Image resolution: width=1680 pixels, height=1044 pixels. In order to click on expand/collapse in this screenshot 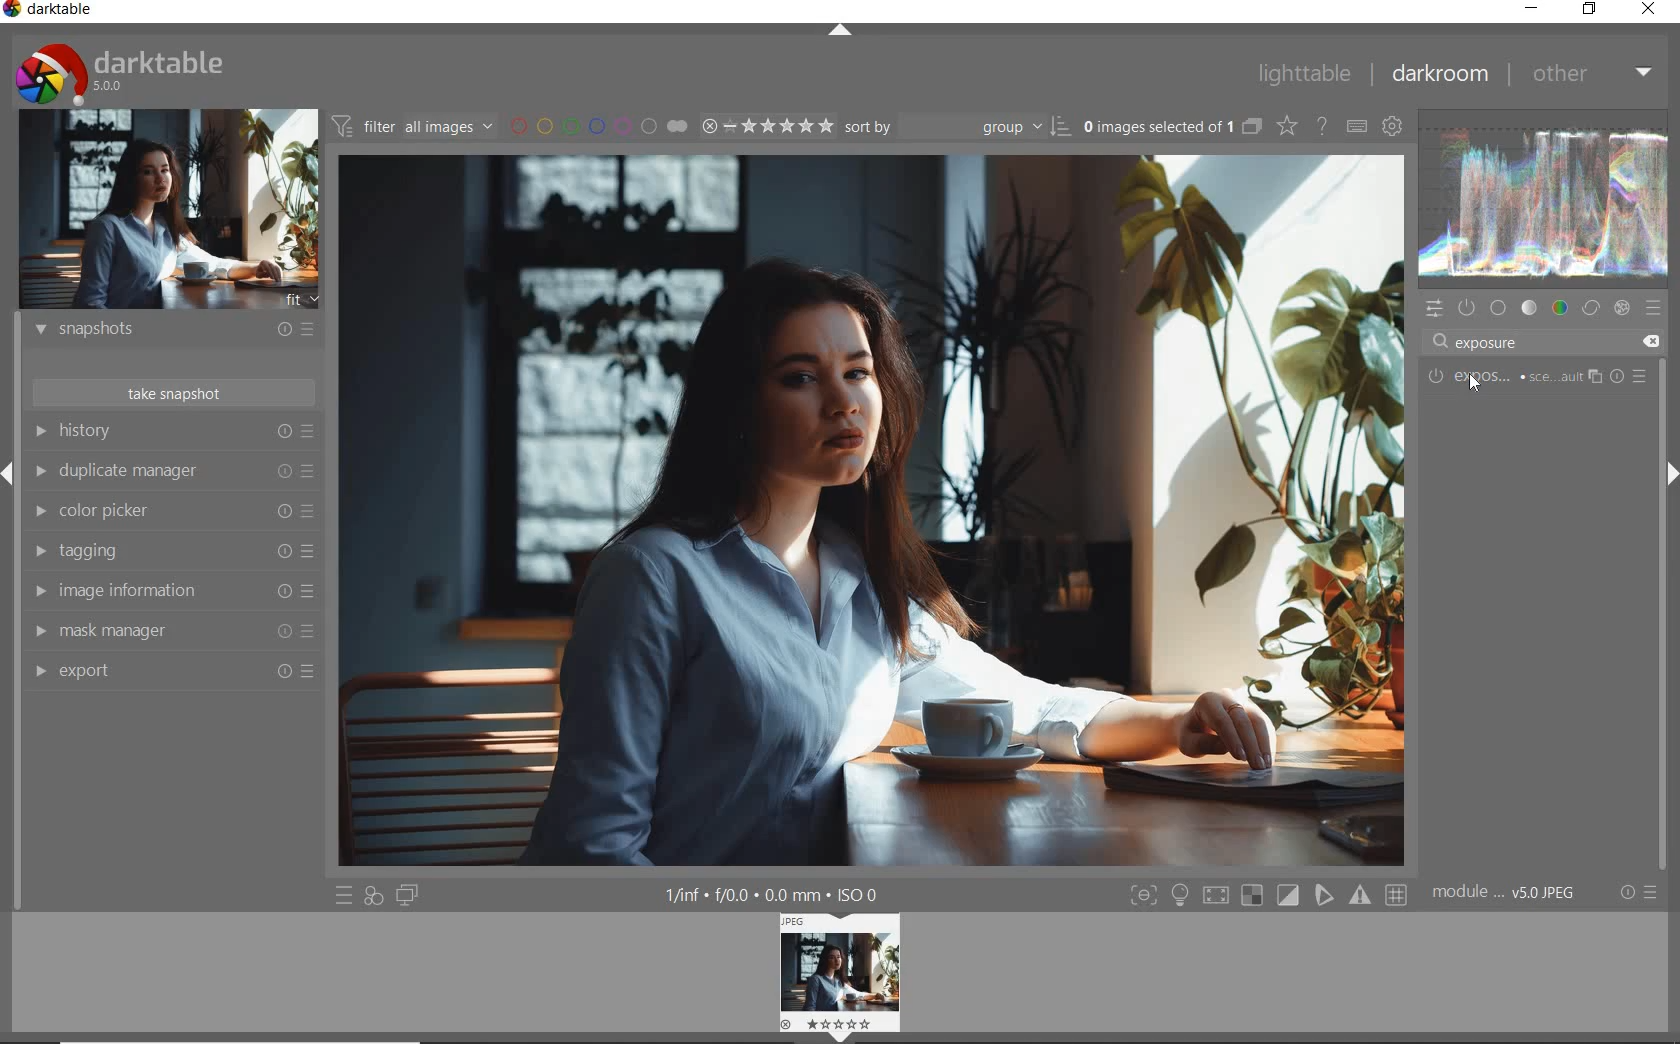, I will do `click(839, 29)`.